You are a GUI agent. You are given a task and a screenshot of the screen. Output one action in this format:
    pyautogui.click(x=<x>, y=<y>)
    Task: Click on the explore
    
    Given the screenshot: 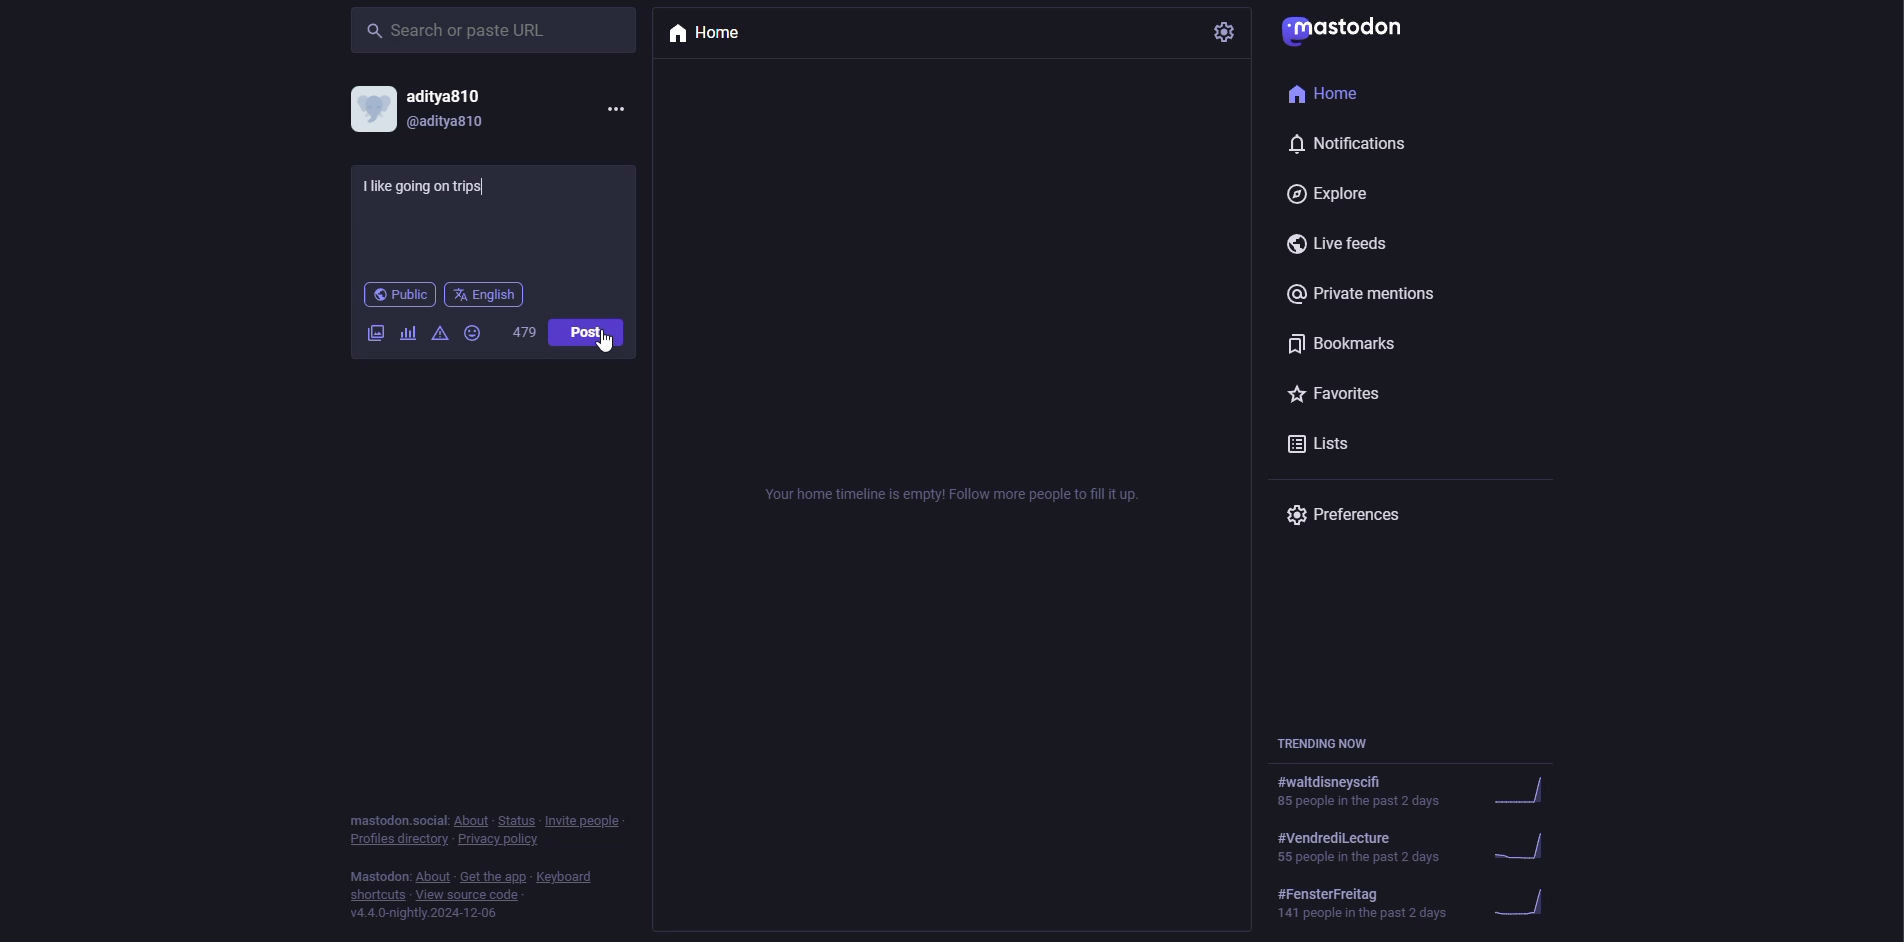 What is the action you would take?
    pyautogui.click(x=1329, y=194)
    